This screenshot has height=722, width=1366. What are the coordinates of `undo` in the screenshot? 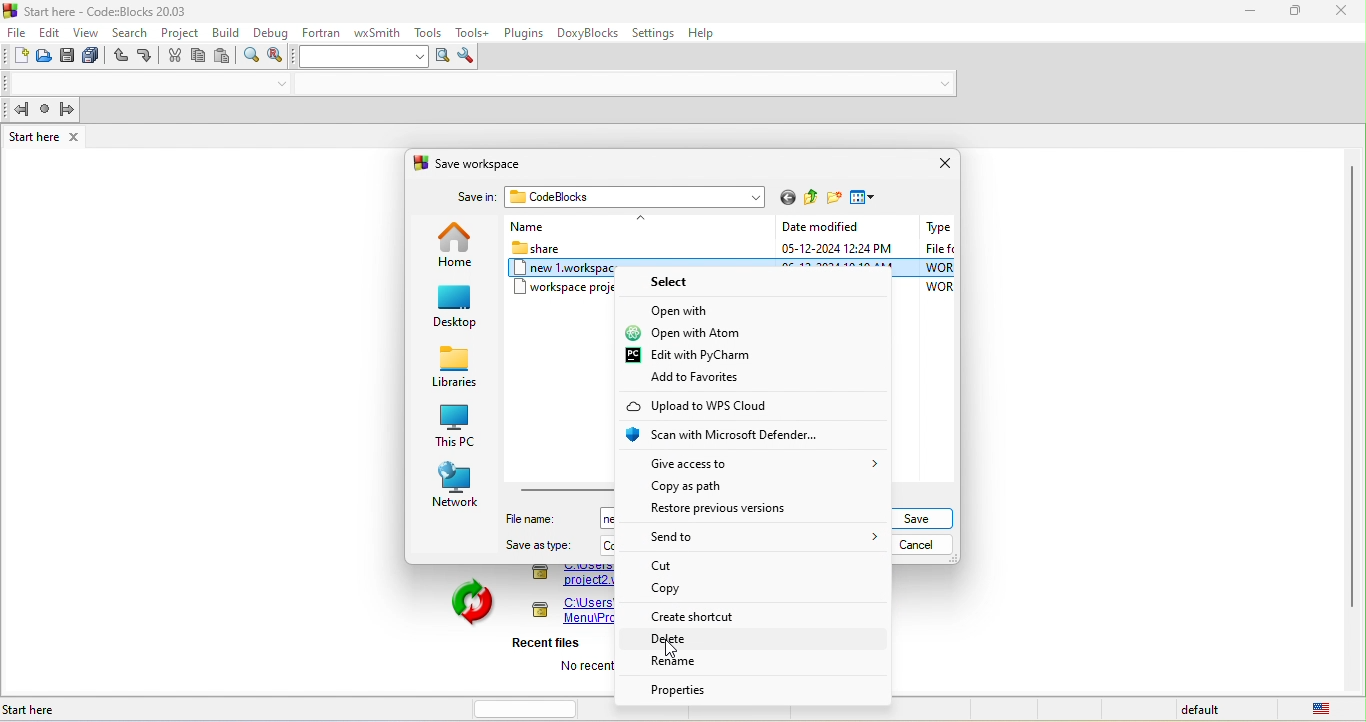 It's located at (120, 58).